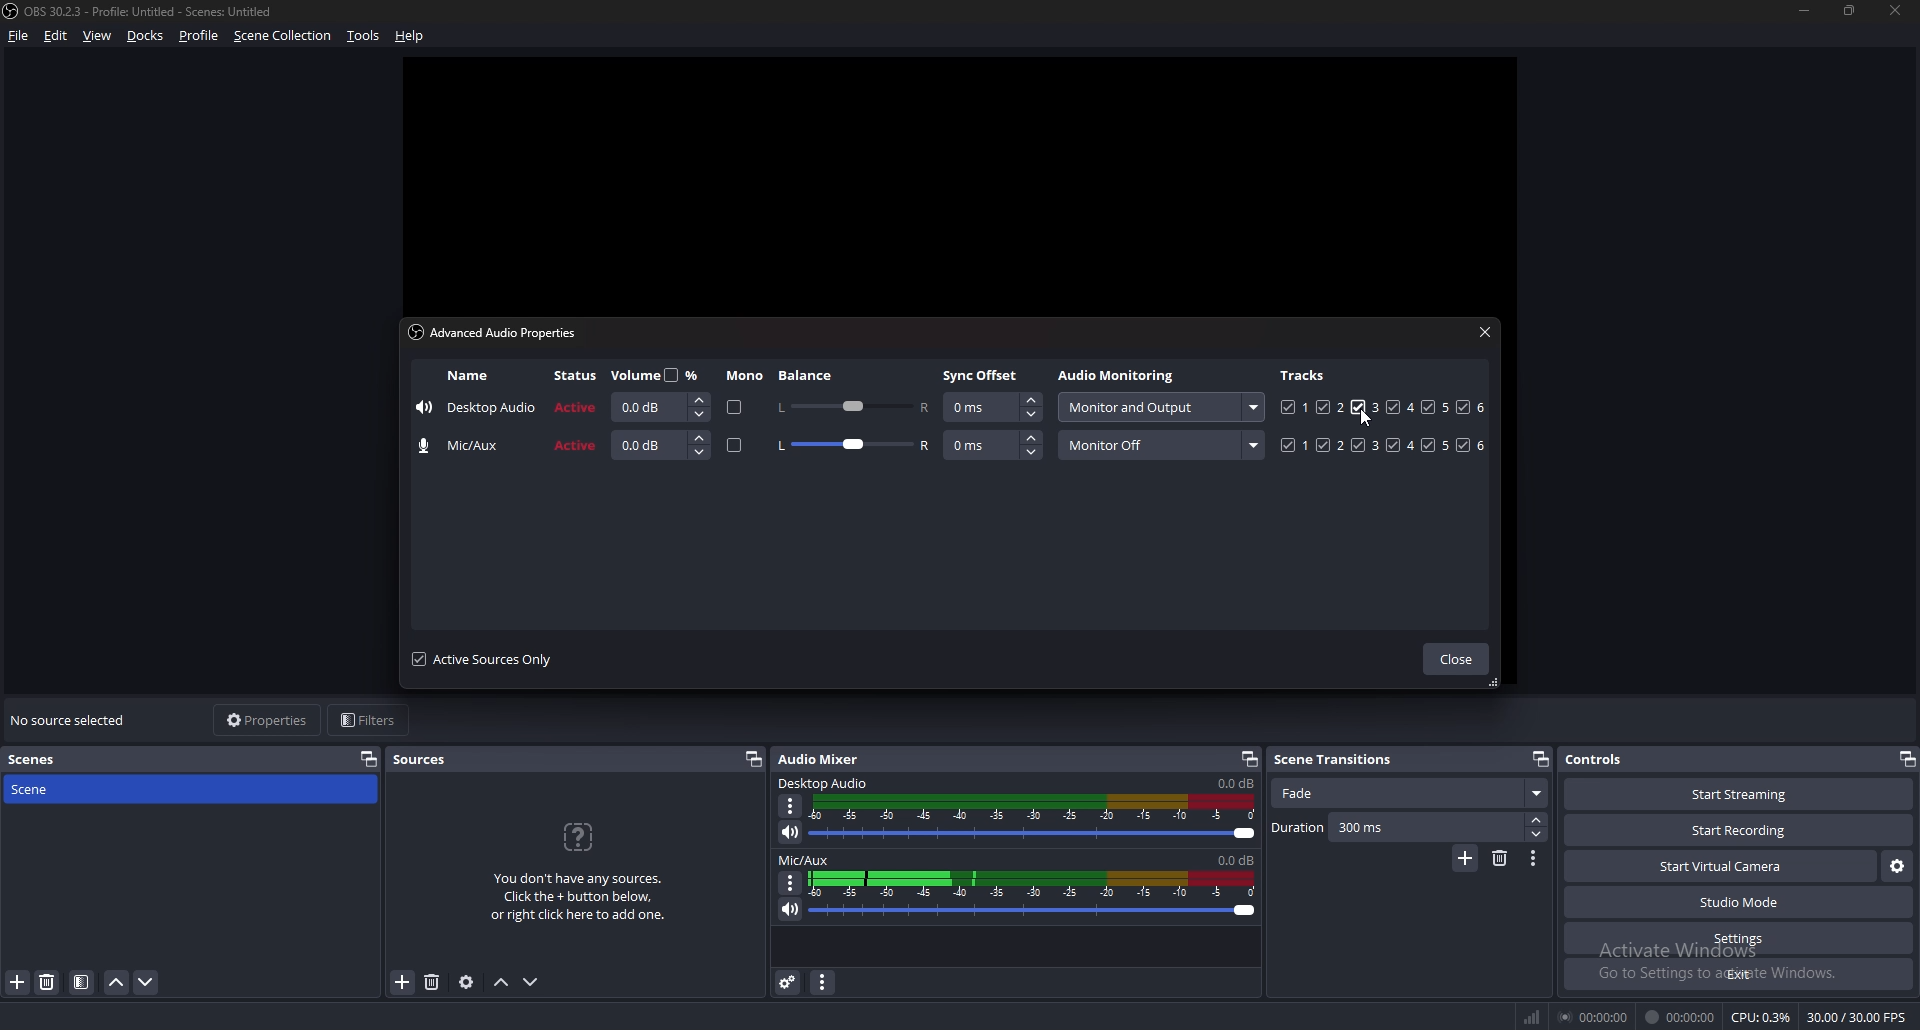 The image size is (1920, 1030). I want to click on network, so click(1535, 1013).